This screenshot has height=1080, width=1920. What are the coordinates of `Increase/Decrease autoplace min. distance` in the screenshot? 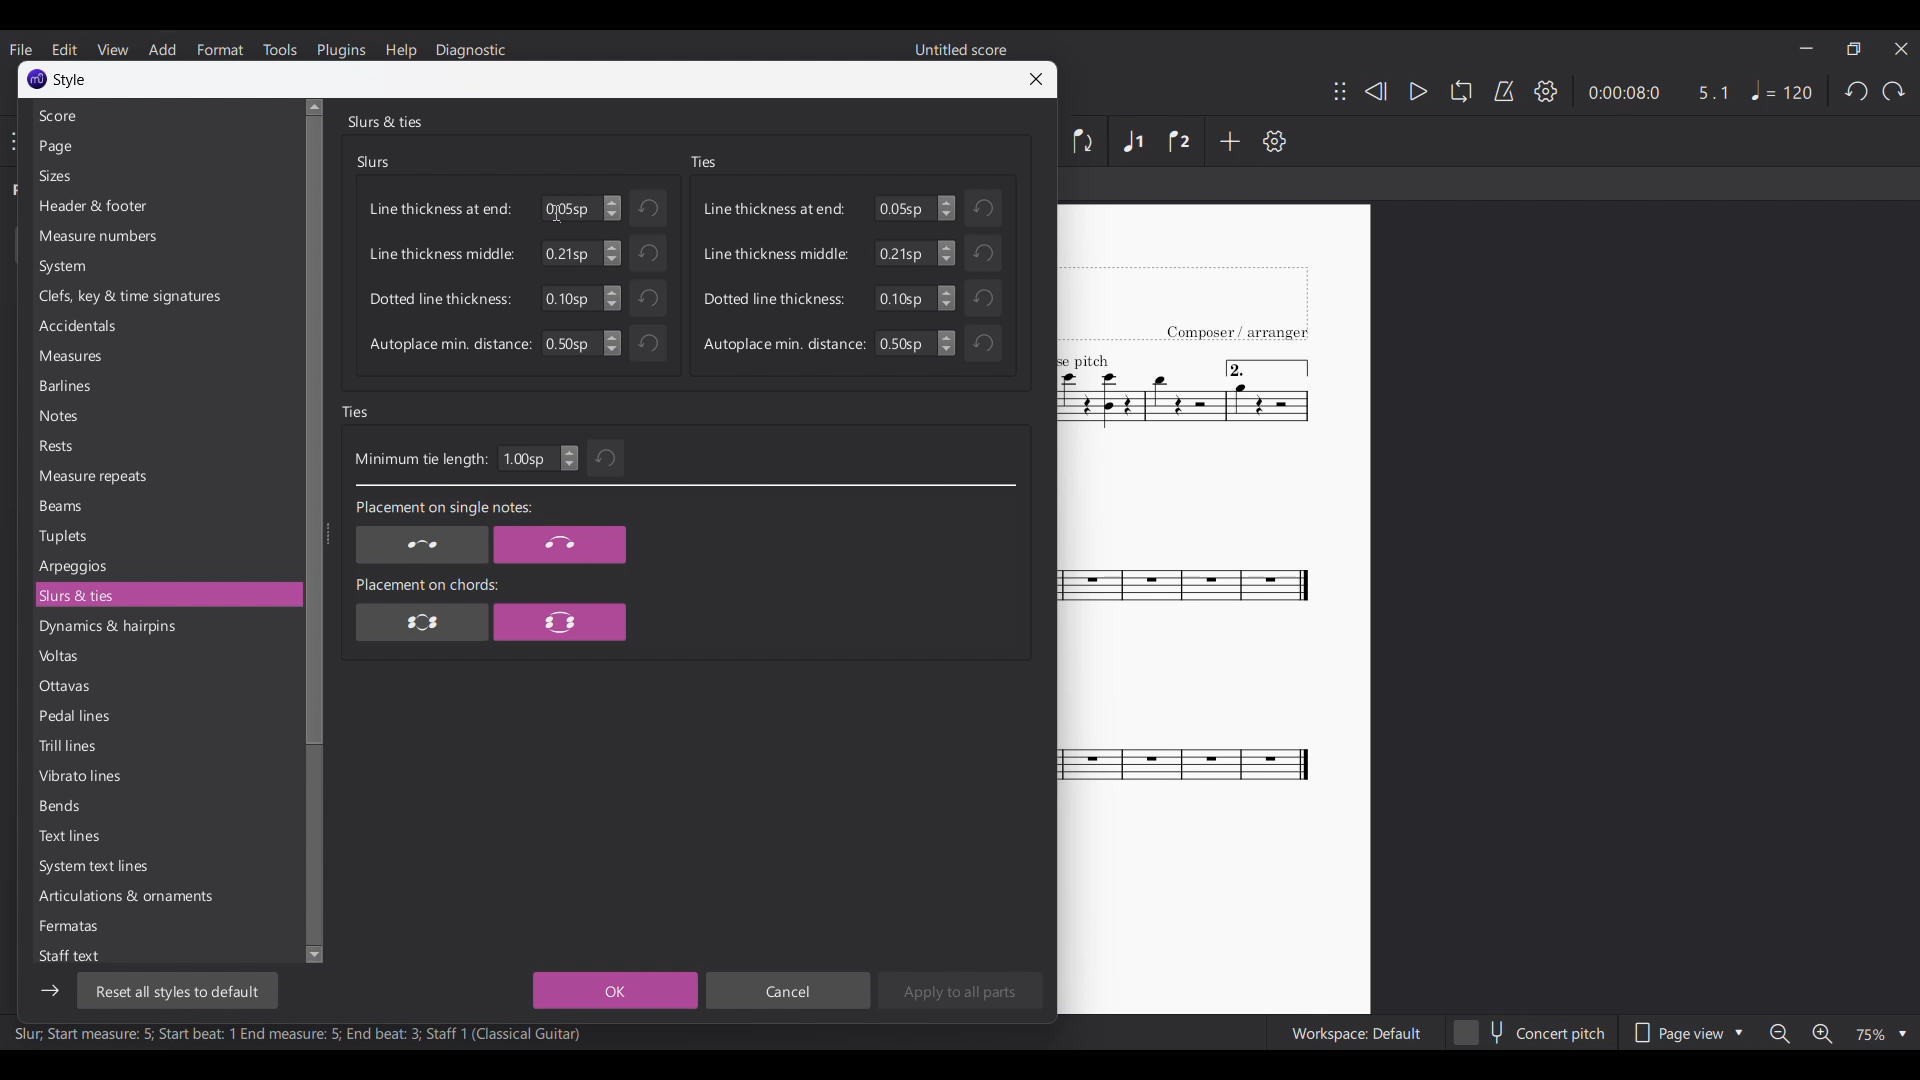 It's located at (612, 343).